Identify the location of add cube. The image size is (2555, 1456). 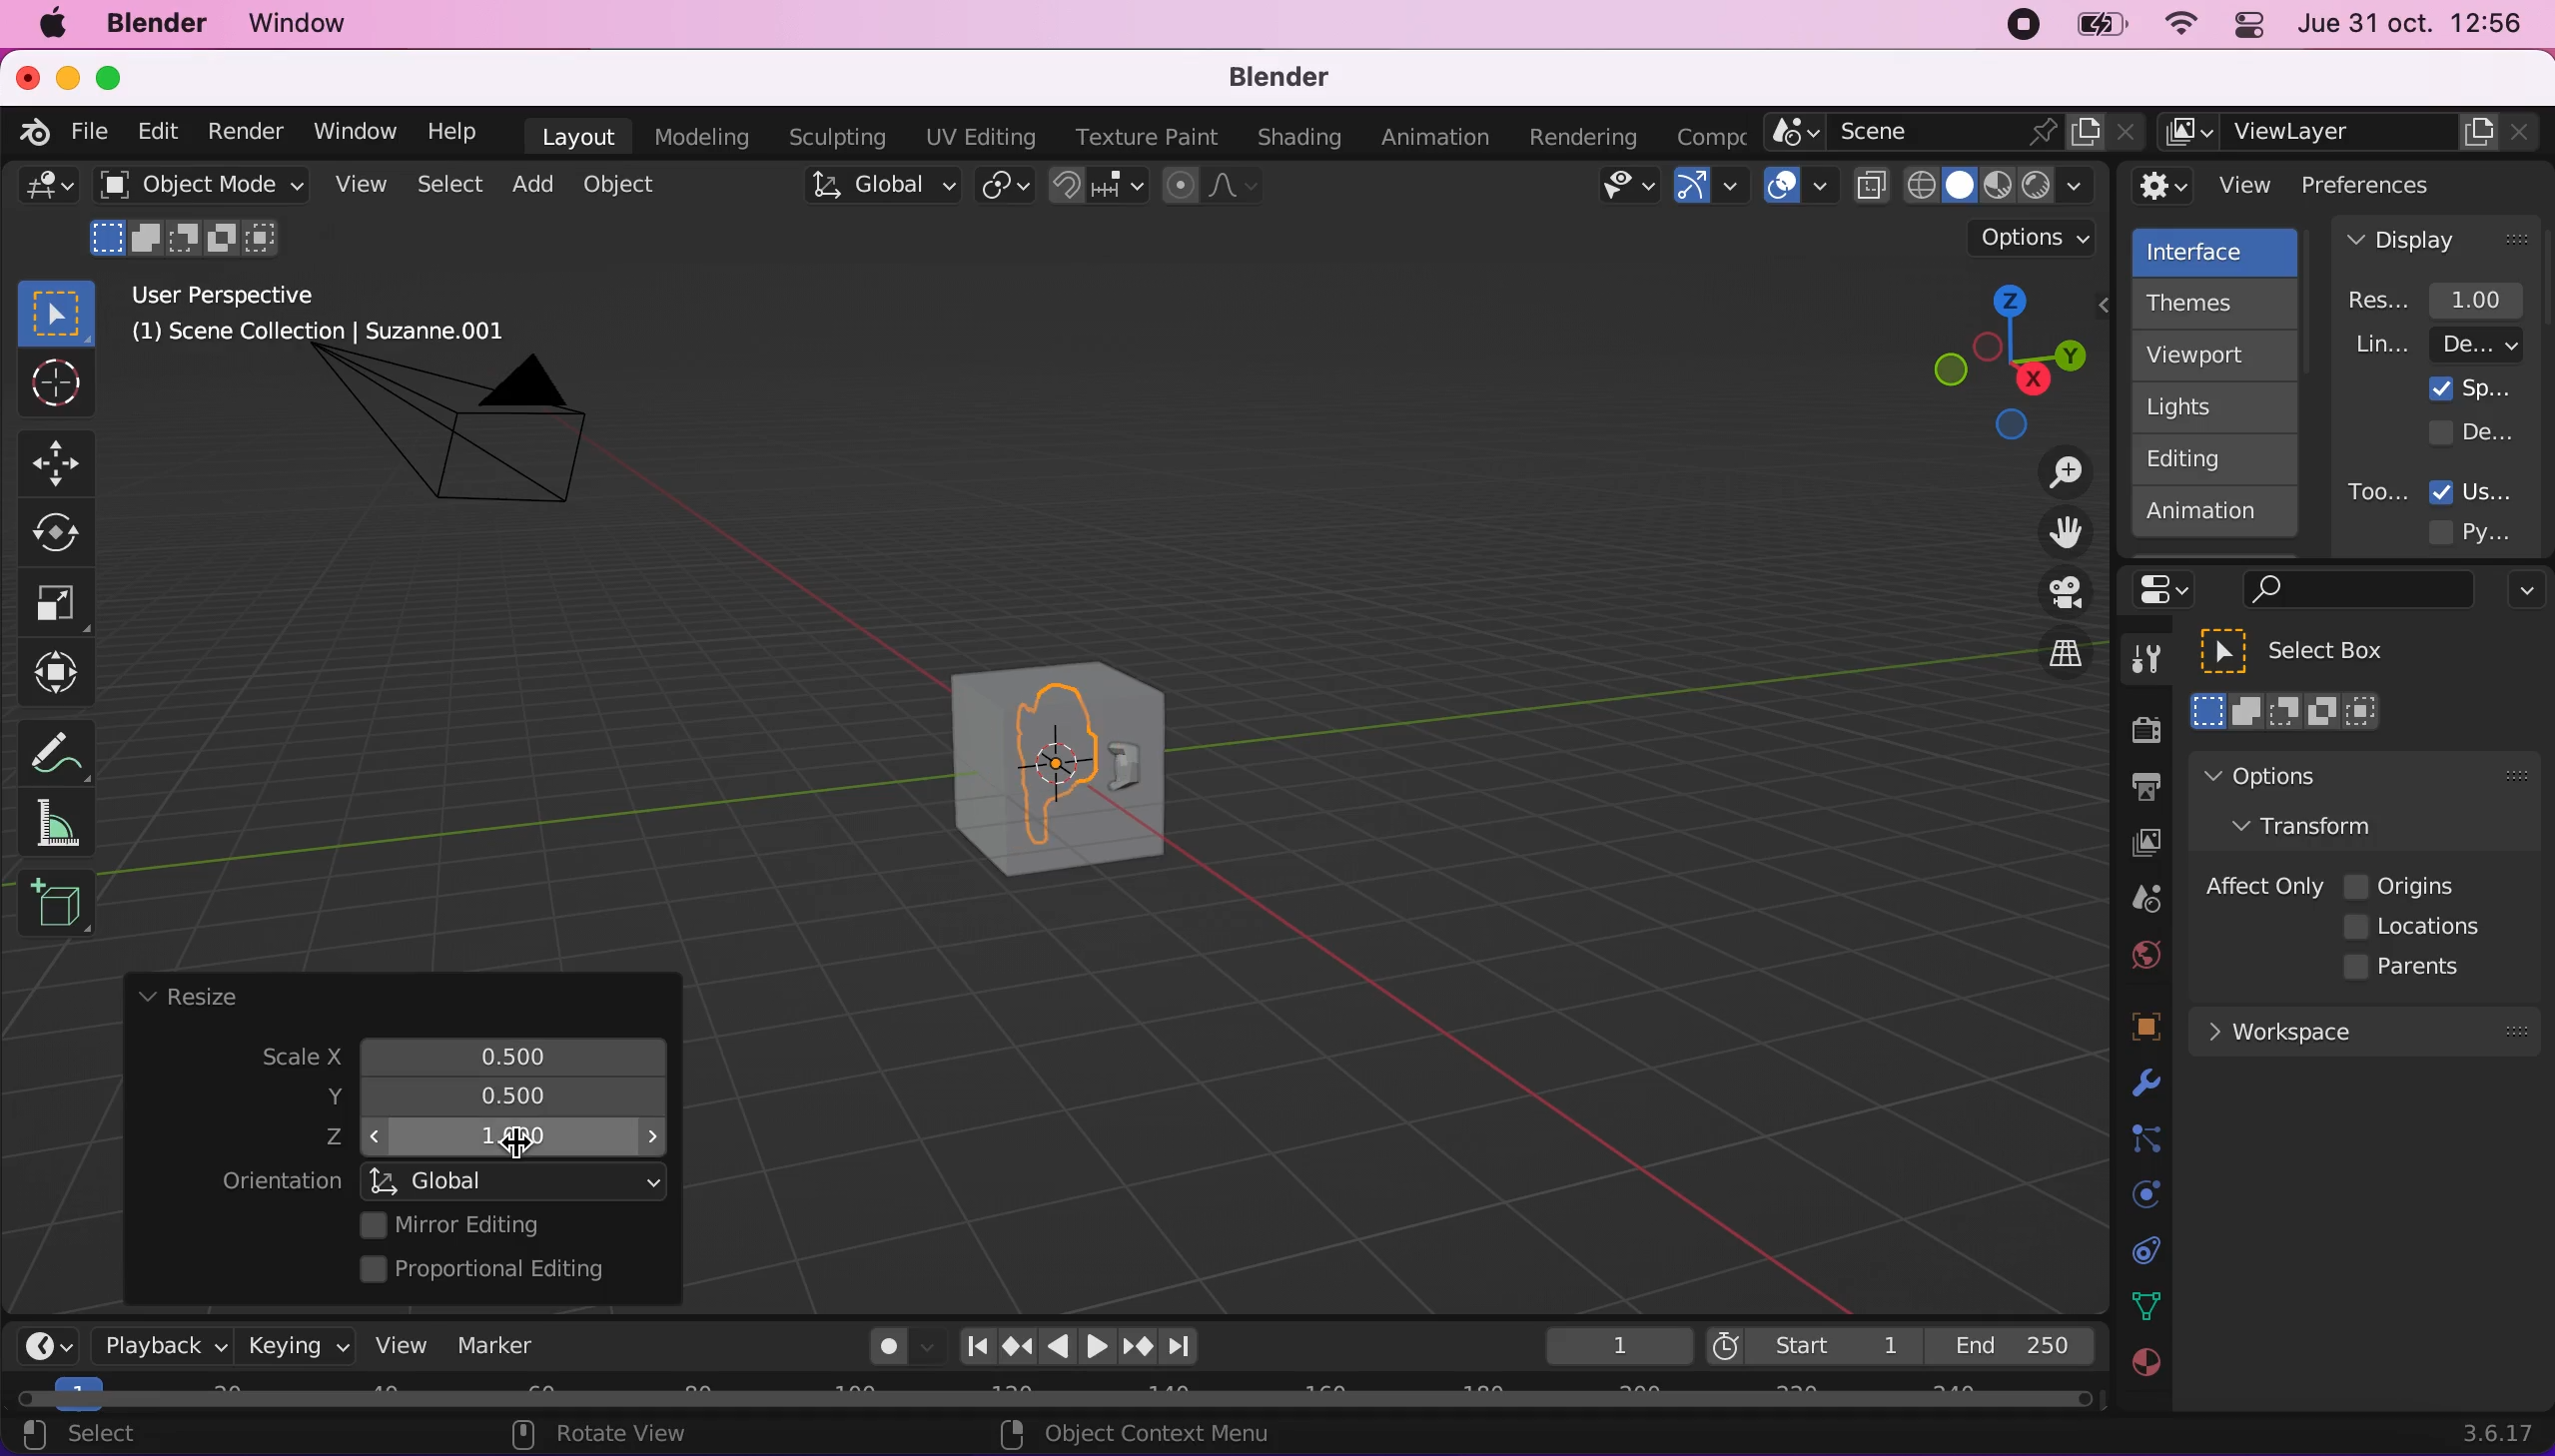
(56, 905).